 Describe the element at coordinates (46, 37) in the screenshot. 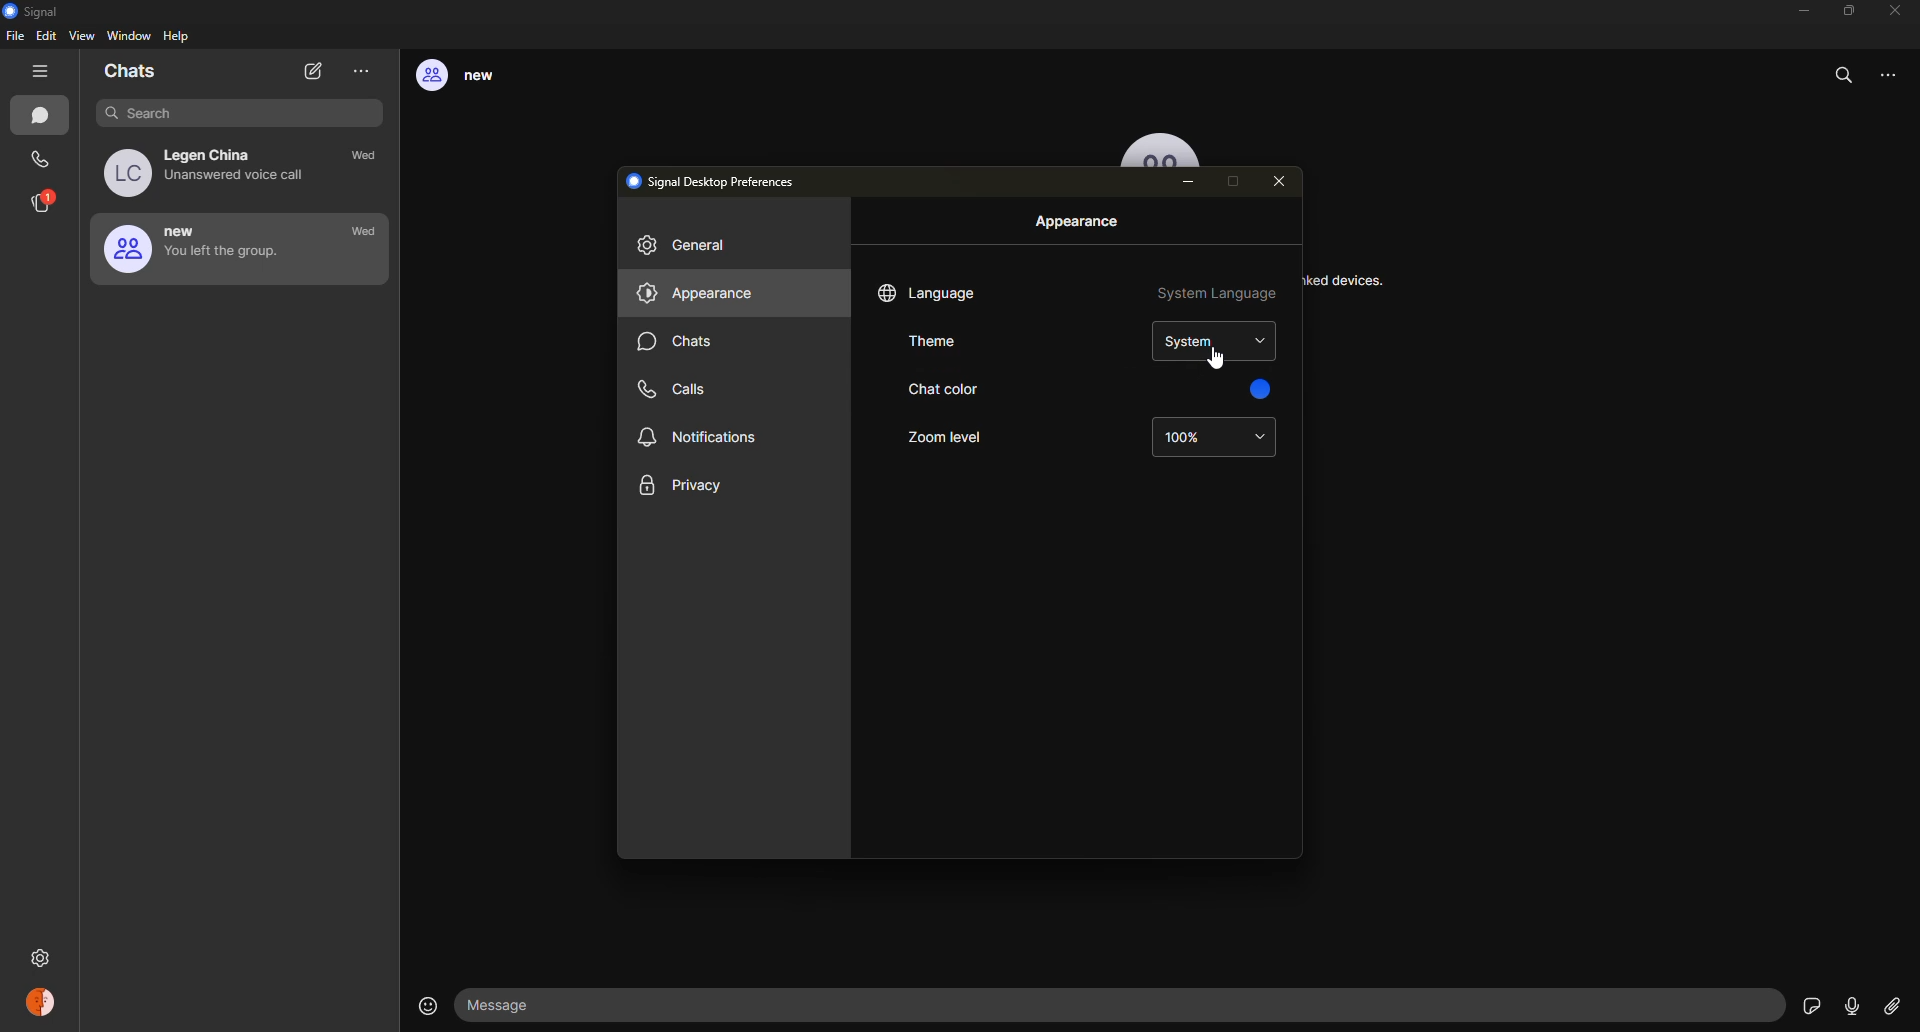

I see `edit` at that location.